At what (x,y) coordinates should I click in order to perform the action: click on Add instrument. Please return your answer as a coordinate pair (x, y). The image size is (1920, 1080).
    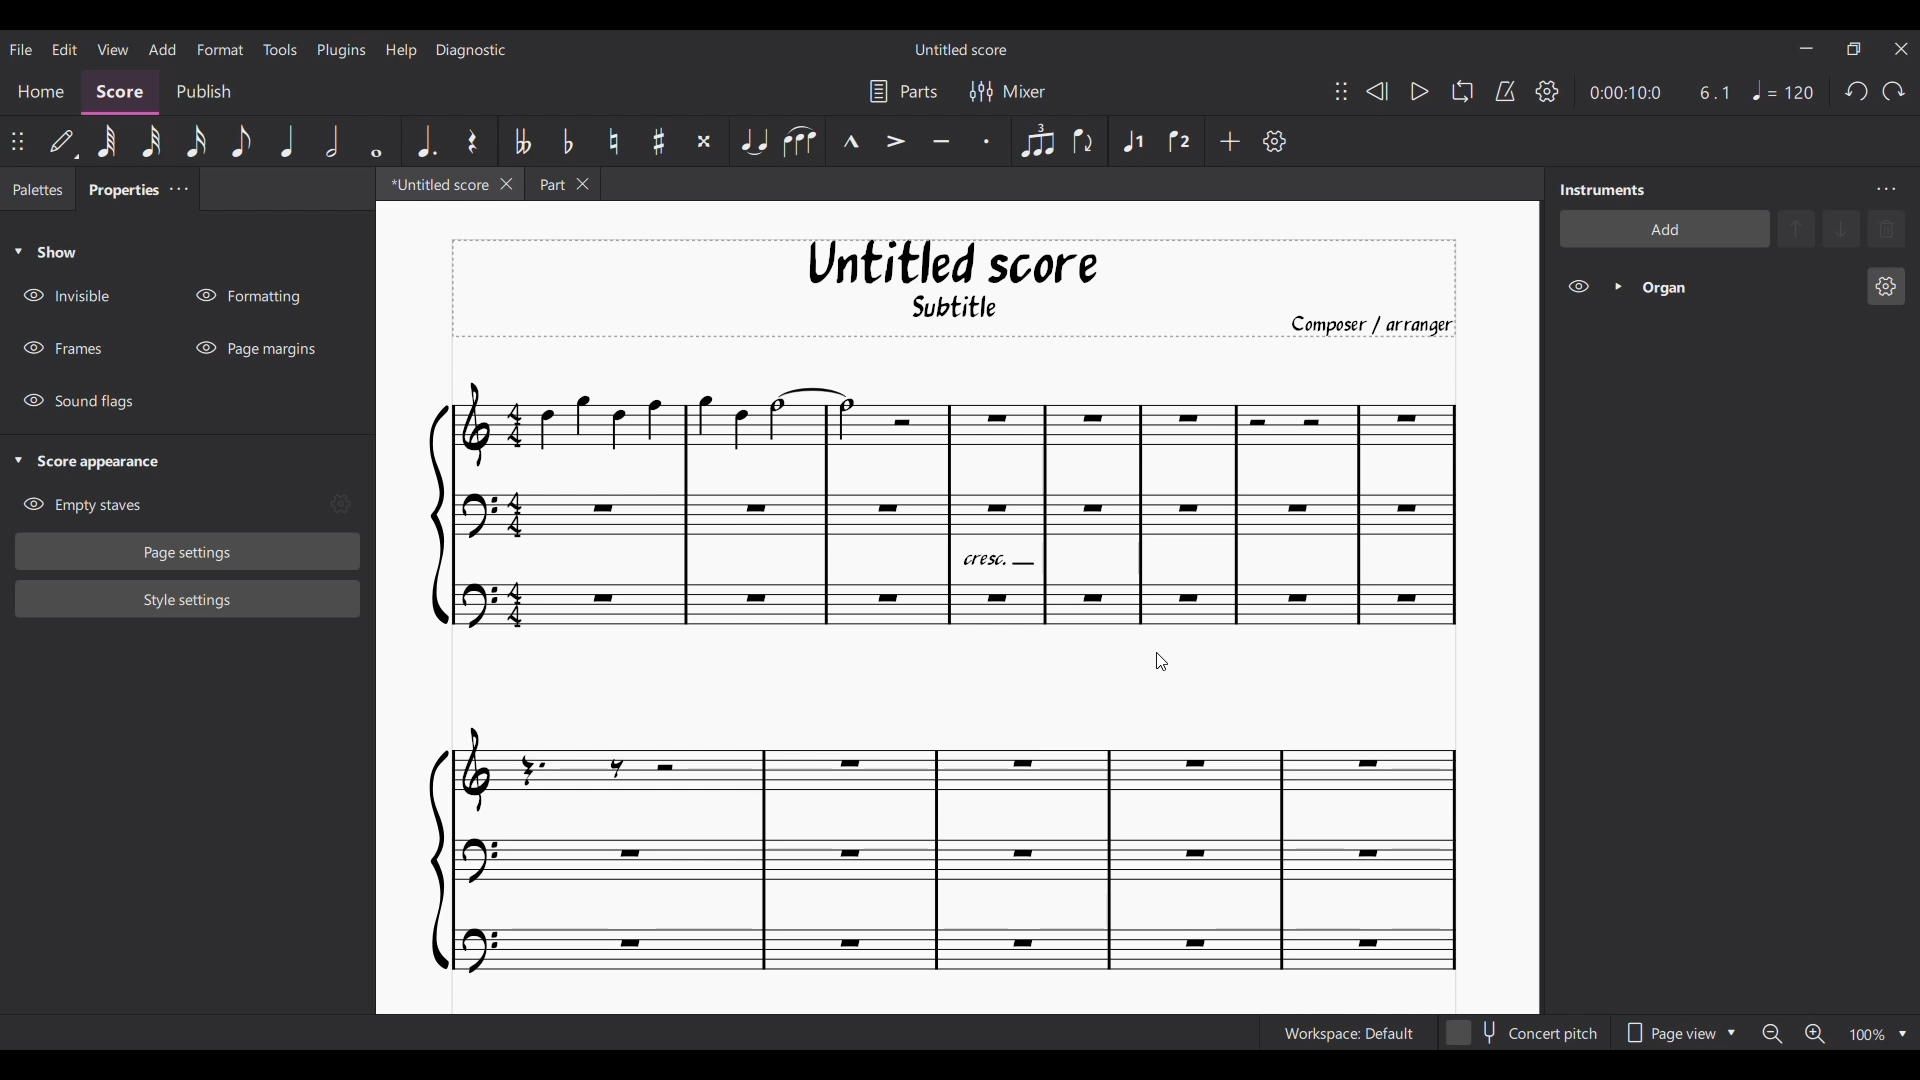
    Looking at the image, I should click on (1664, 228).